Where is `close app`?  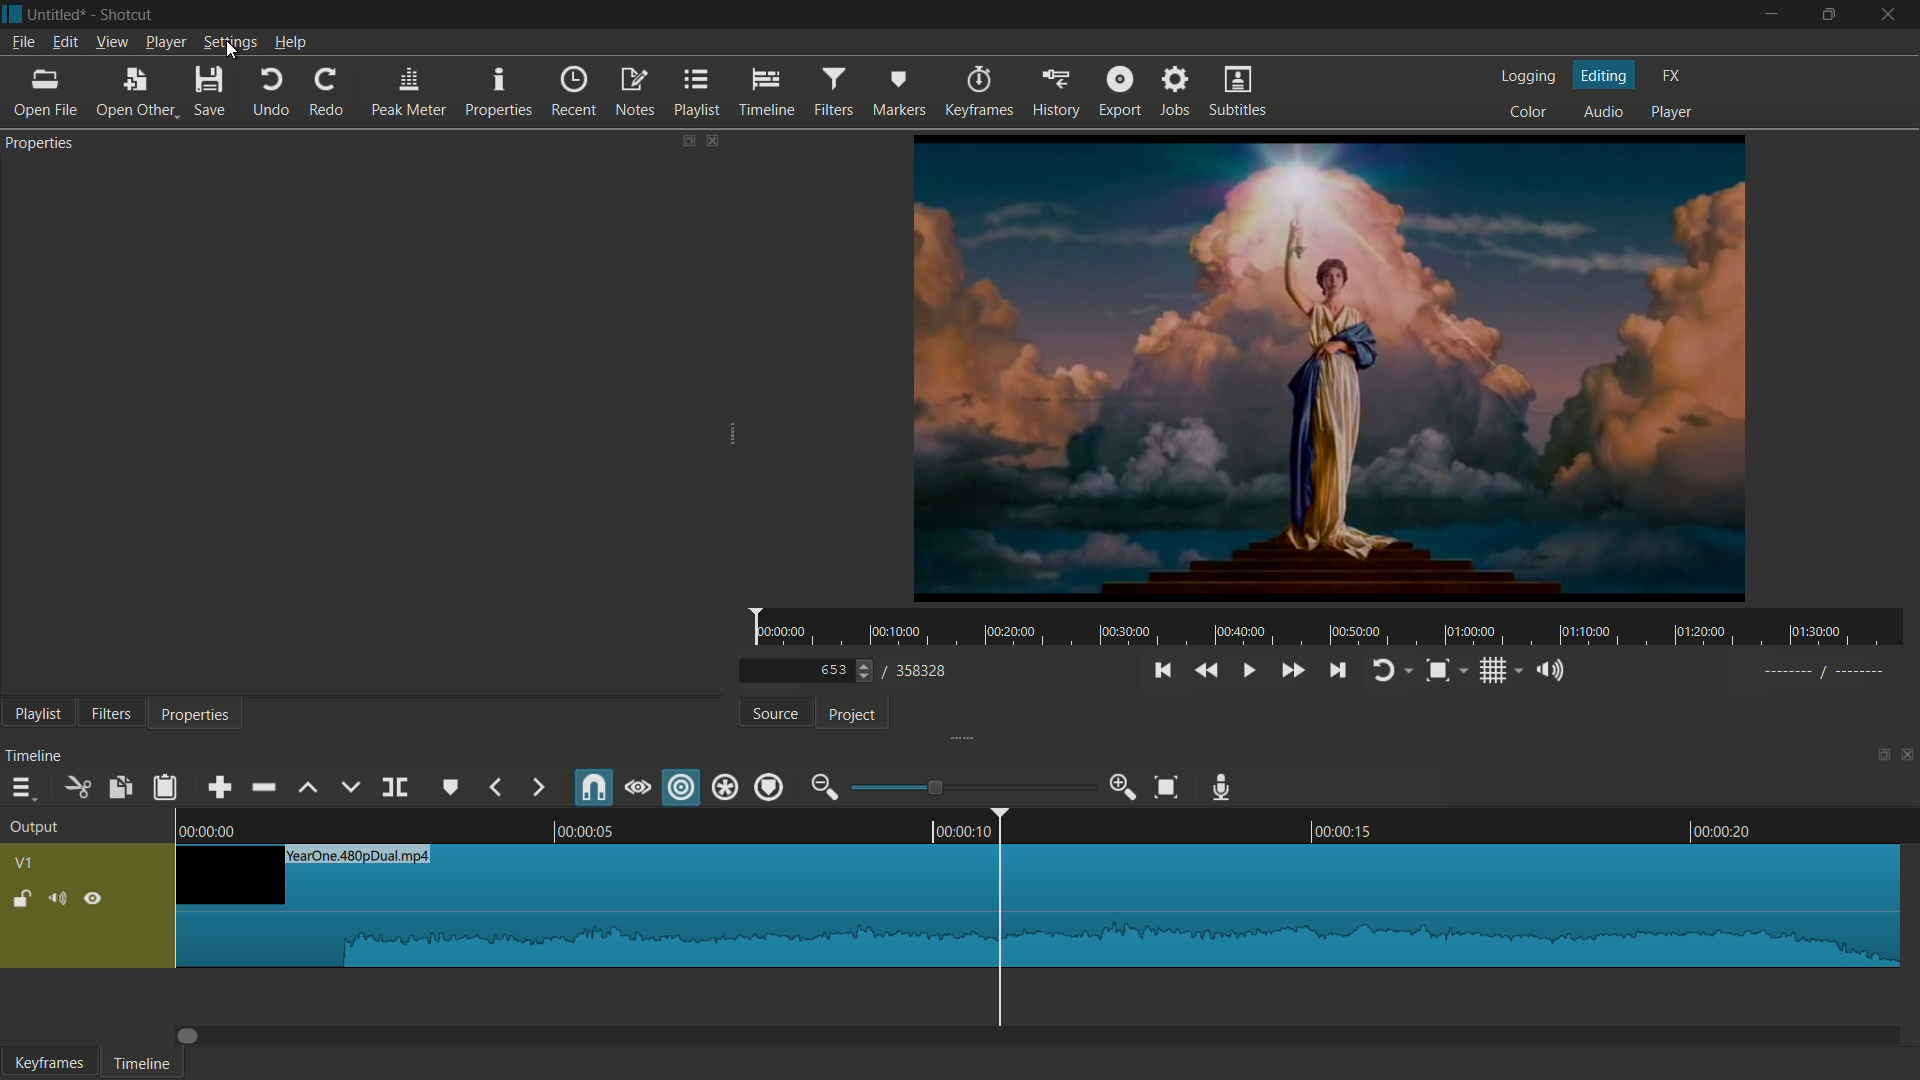
close app is located at coordinates (1892, 14).